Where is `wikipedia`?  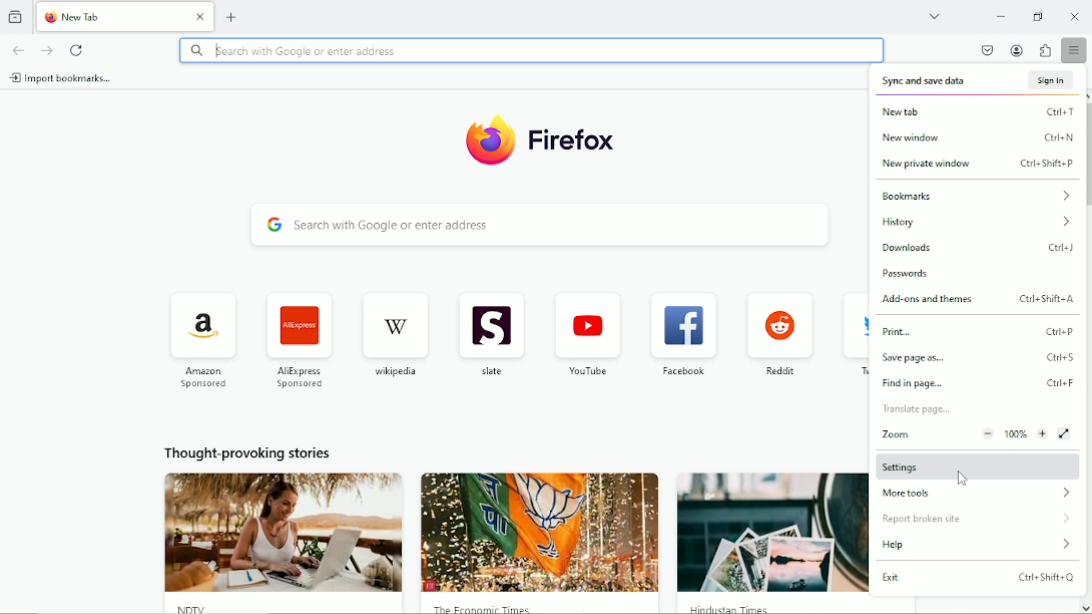
wikipedia is located at coordinates (393, 376).